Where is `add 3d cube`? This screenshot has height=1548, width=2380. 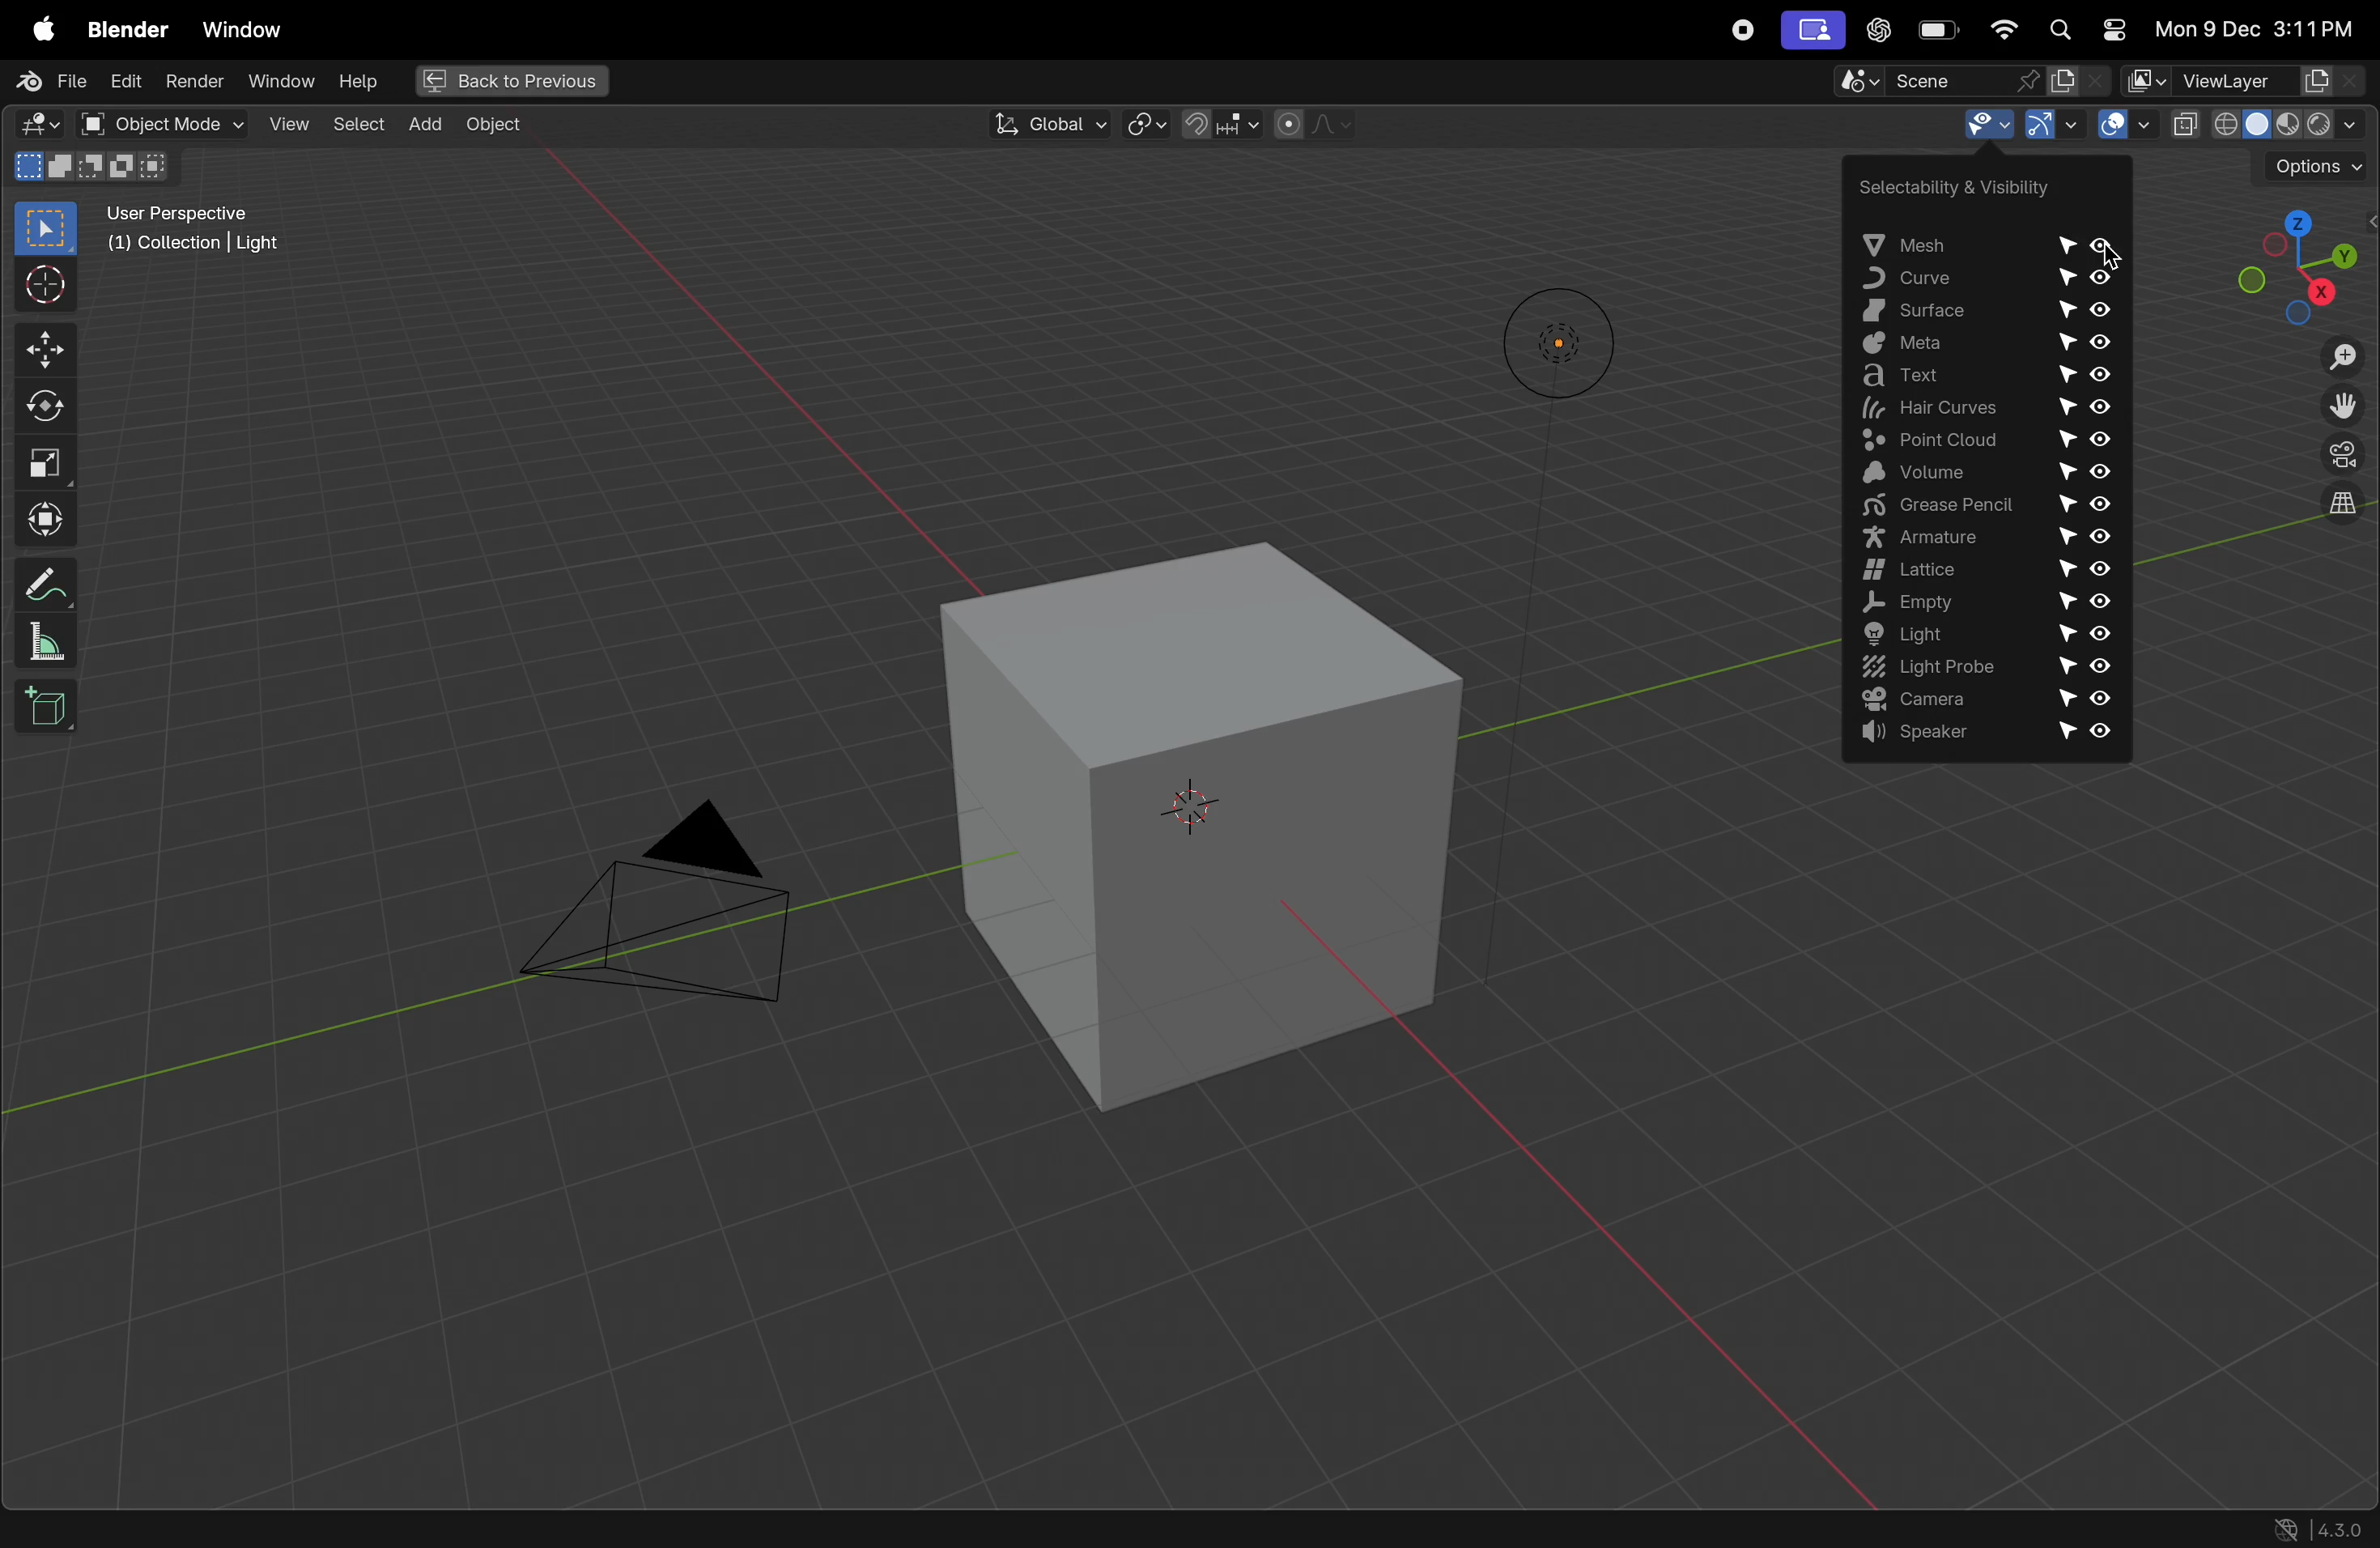
add 3d cube is located at coordinates (53, 705).